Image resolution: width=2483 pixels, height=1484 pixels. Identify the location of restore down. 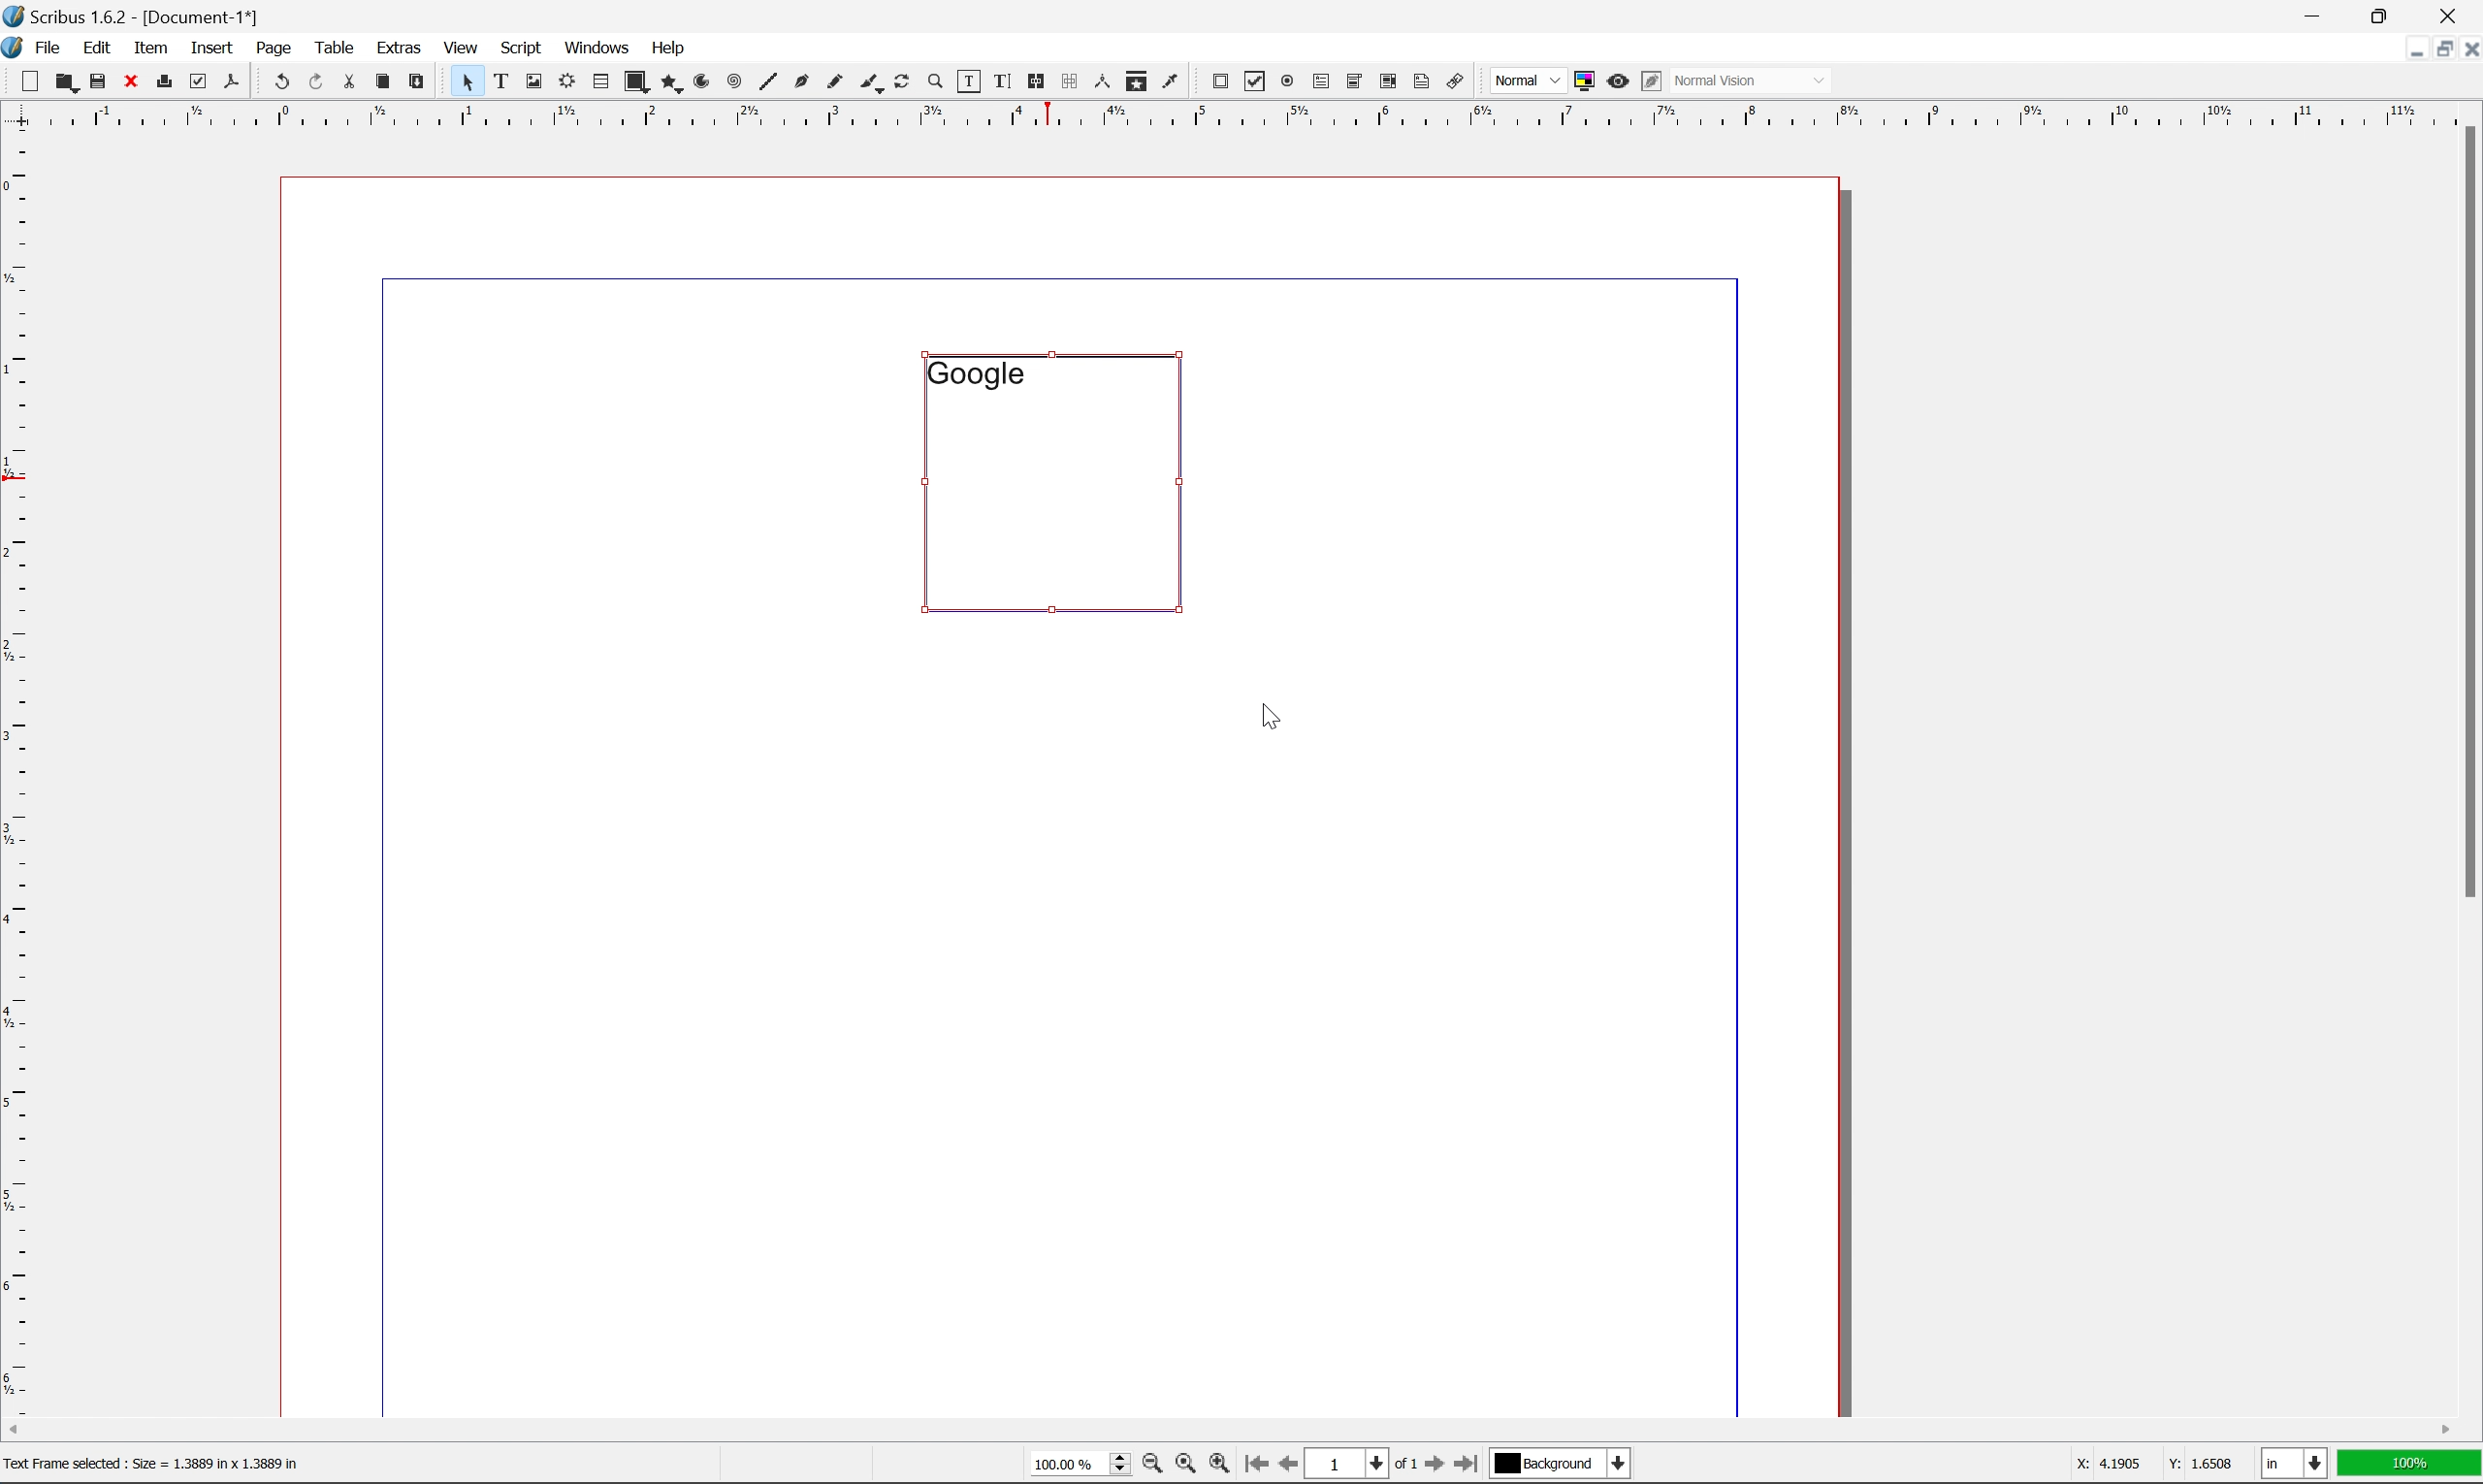
(2435, 49).